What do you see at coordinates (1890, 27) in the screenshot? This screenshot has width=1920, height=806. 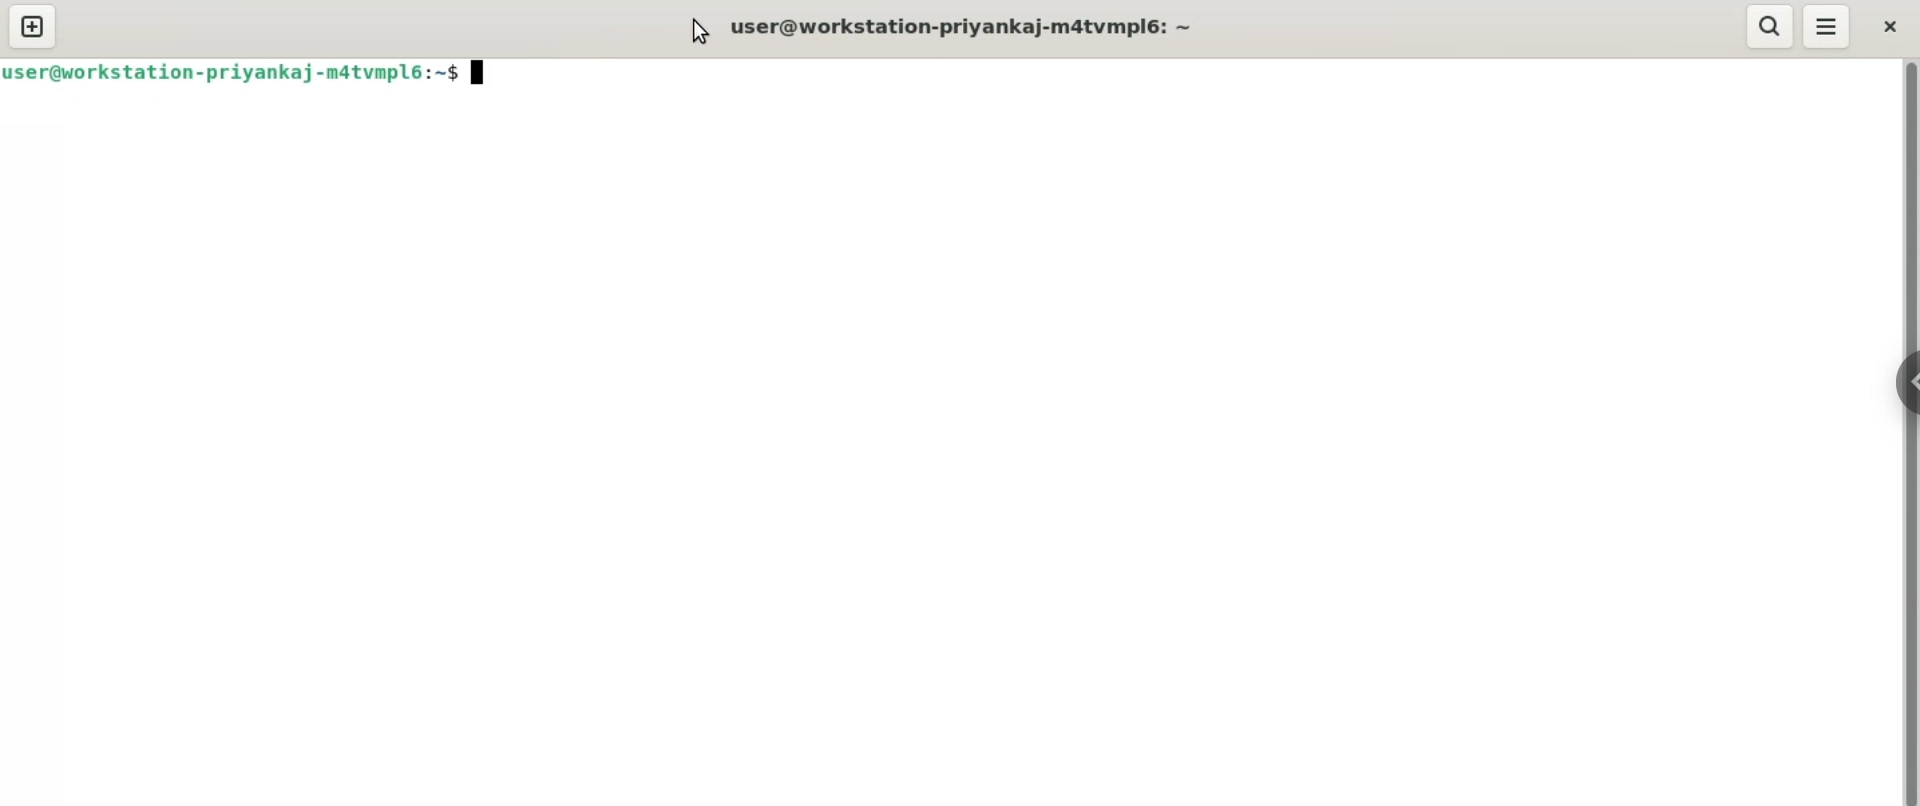 I see `close` at bounding box center [1890, 27].